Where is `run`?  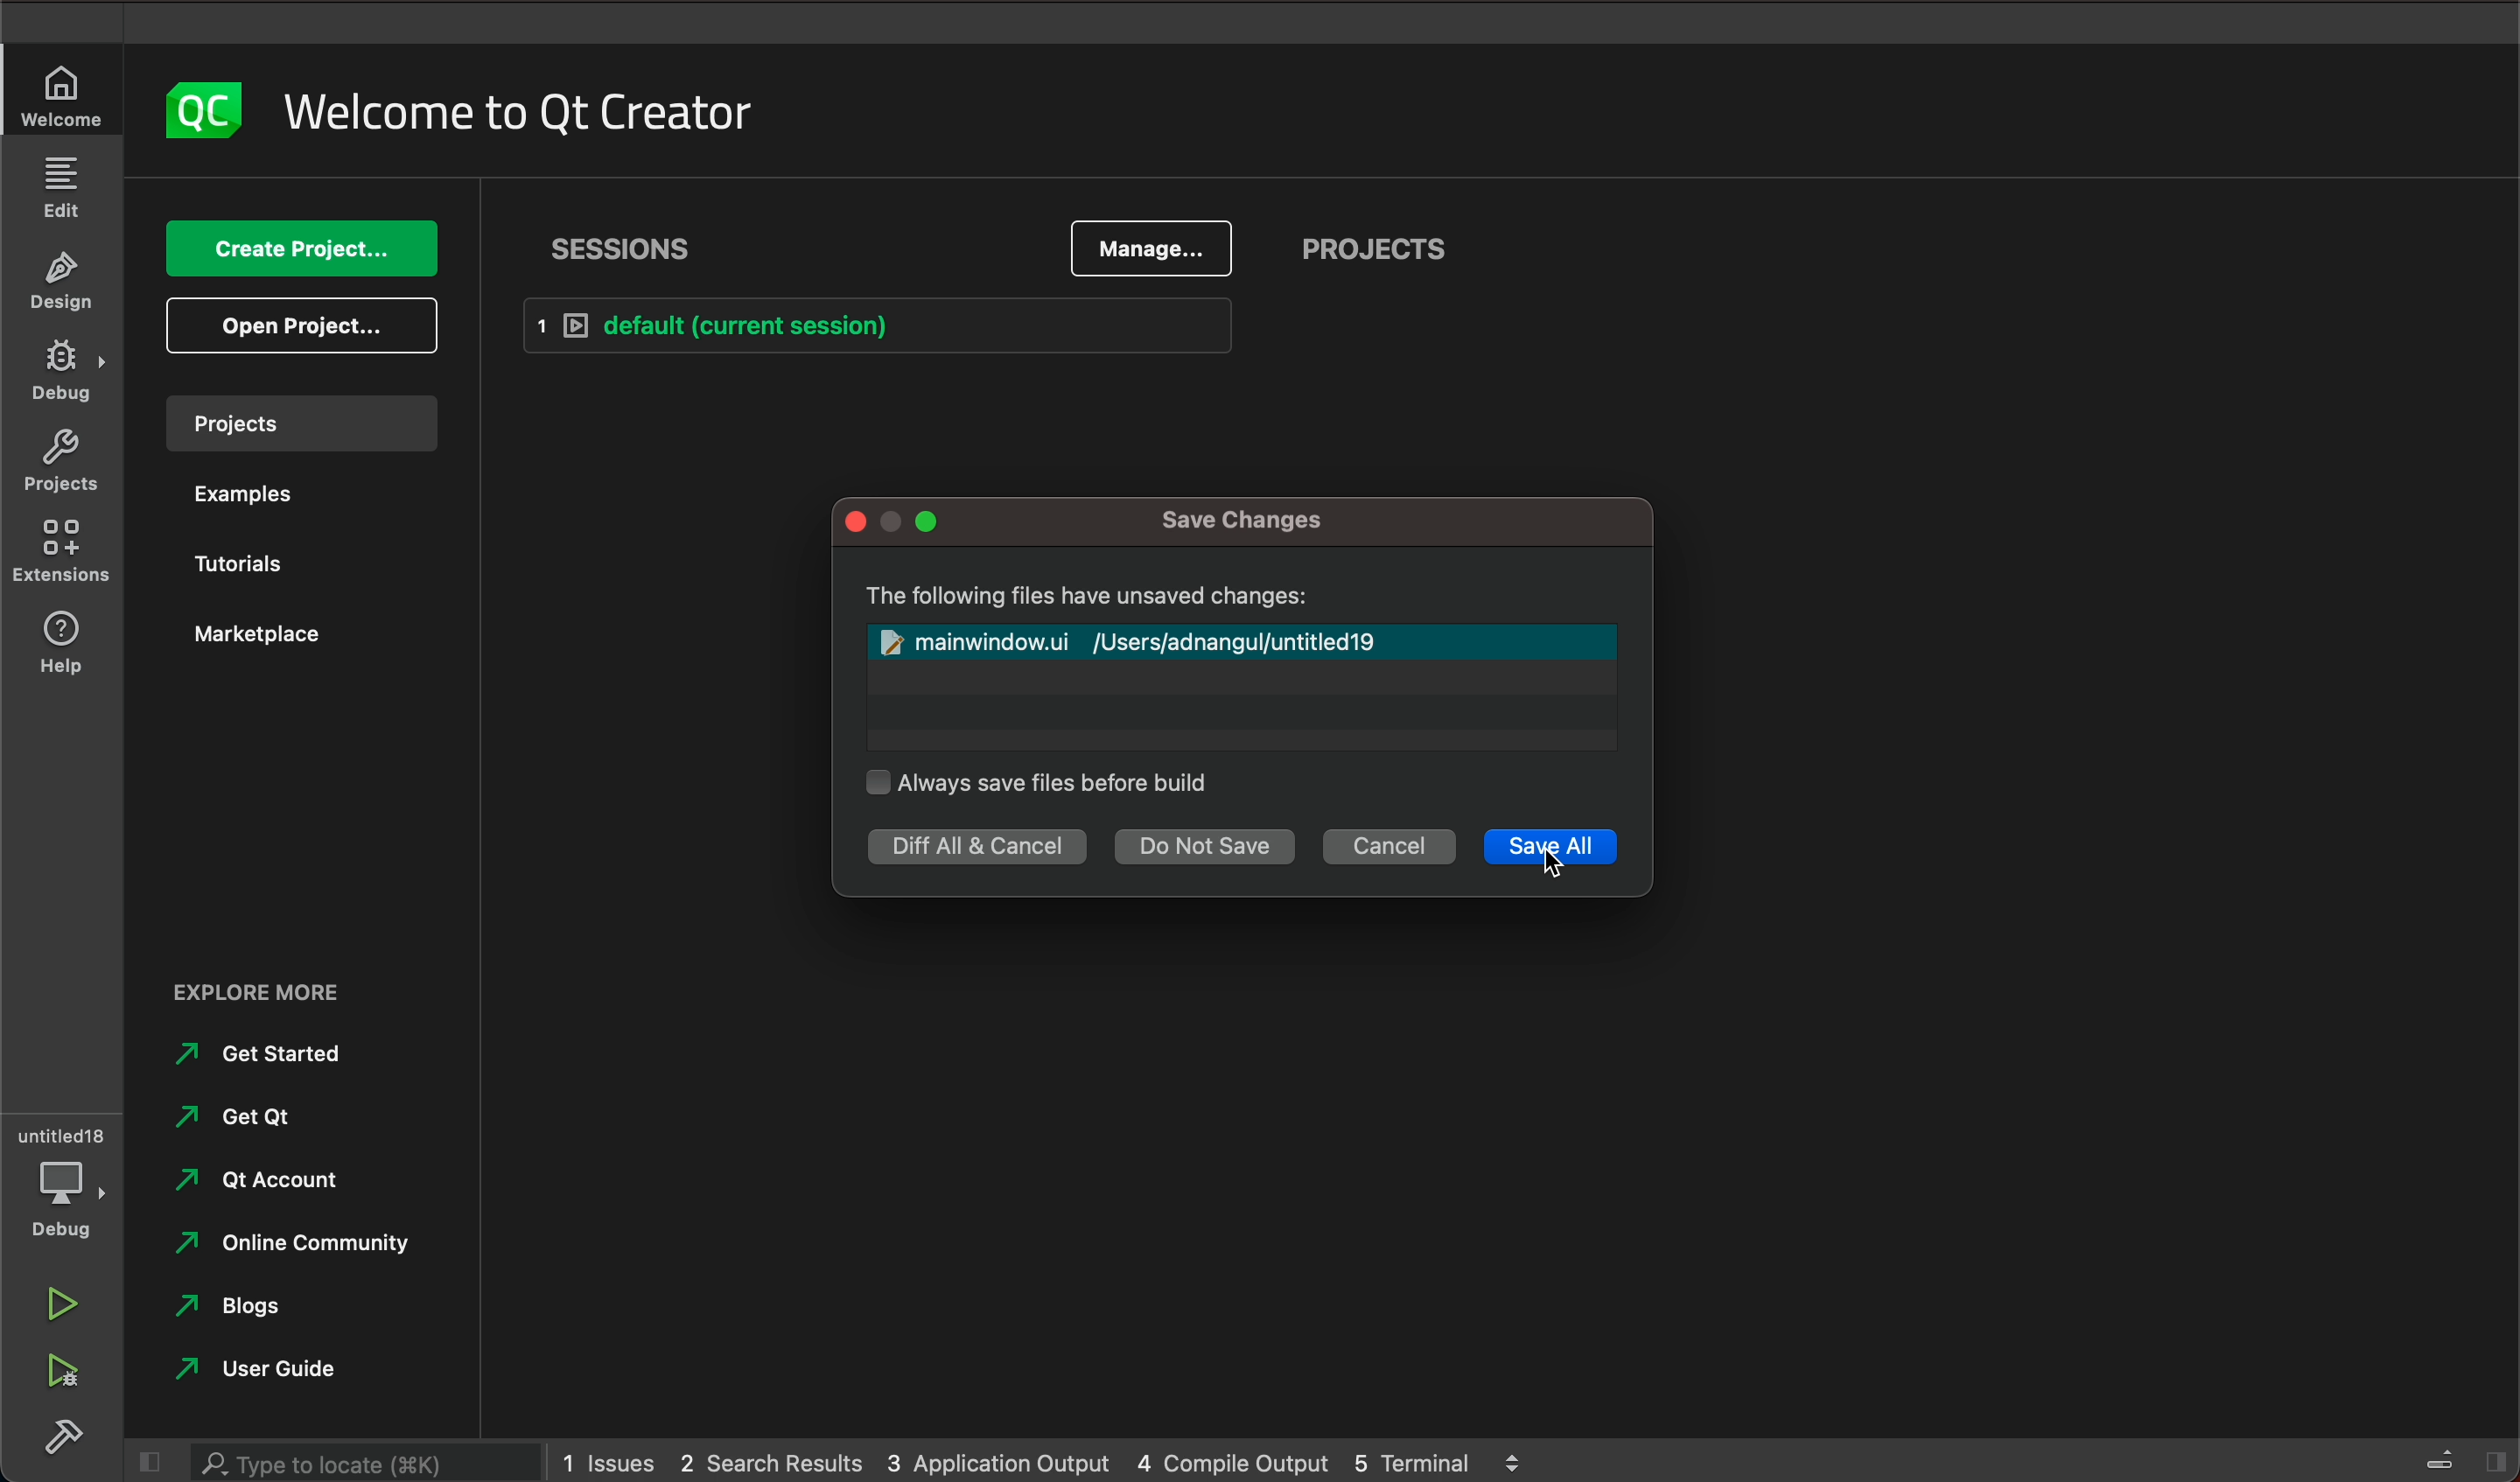 run is located at coordinates (68, 1302).